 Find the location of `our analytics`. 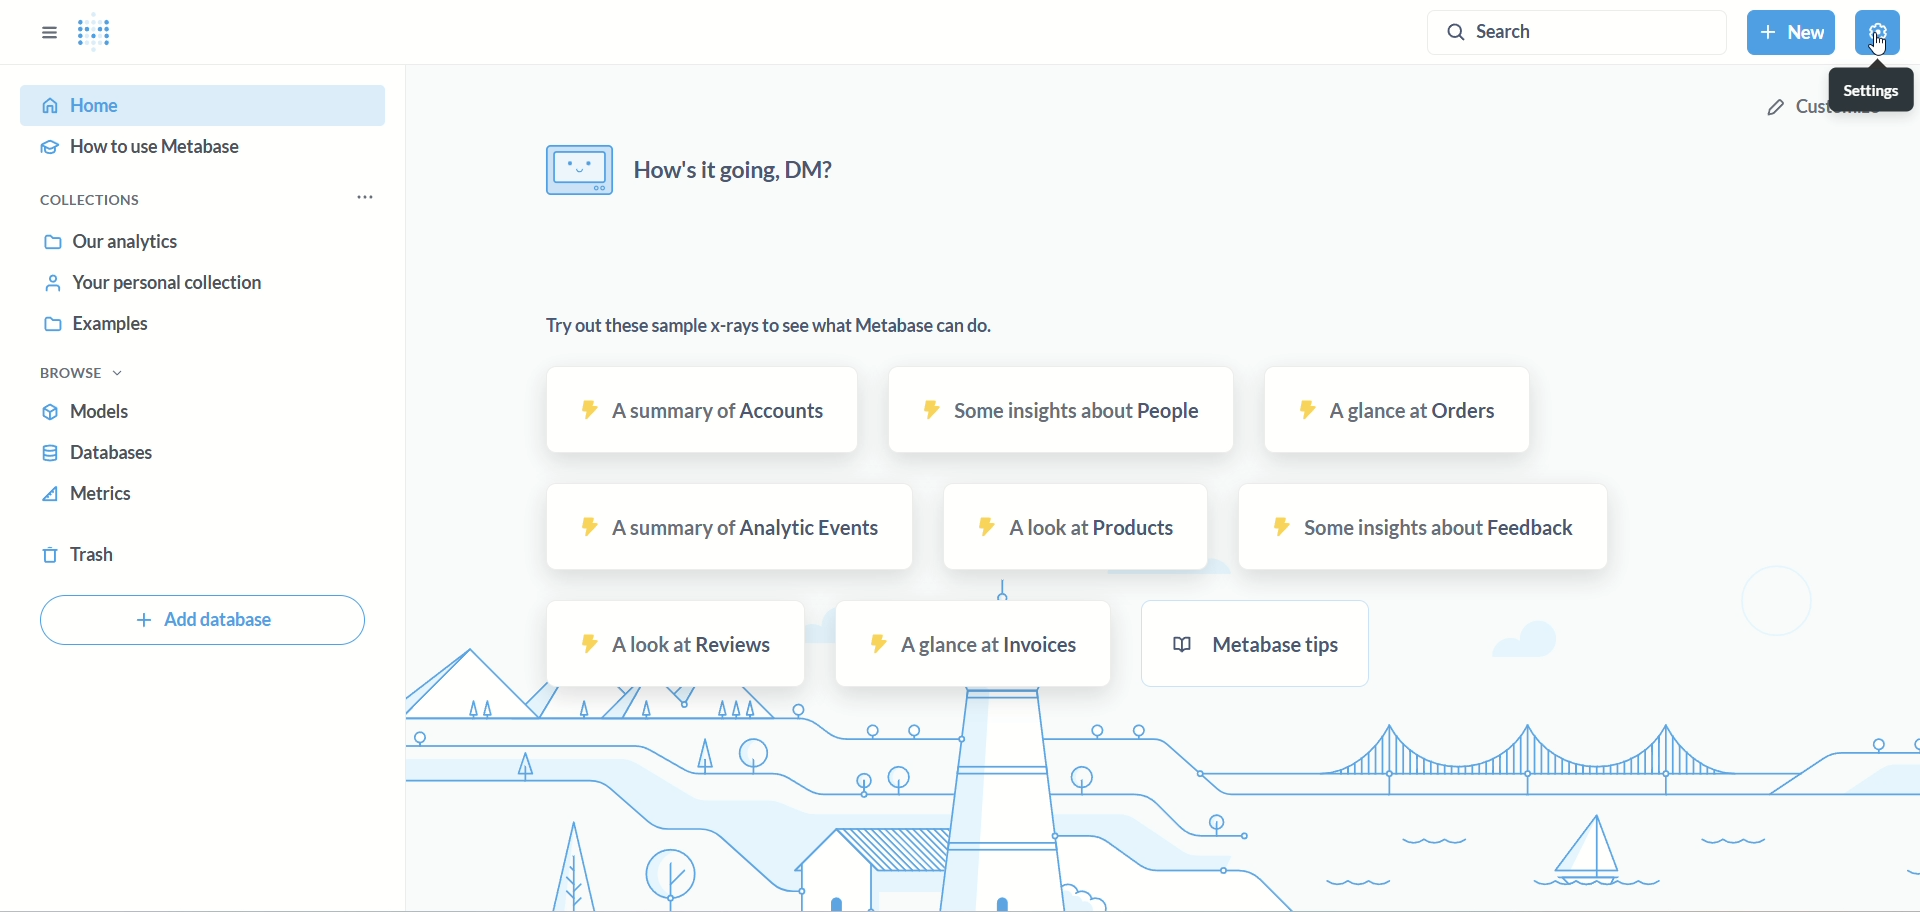

our analytics is located at coordinates (119, 244).